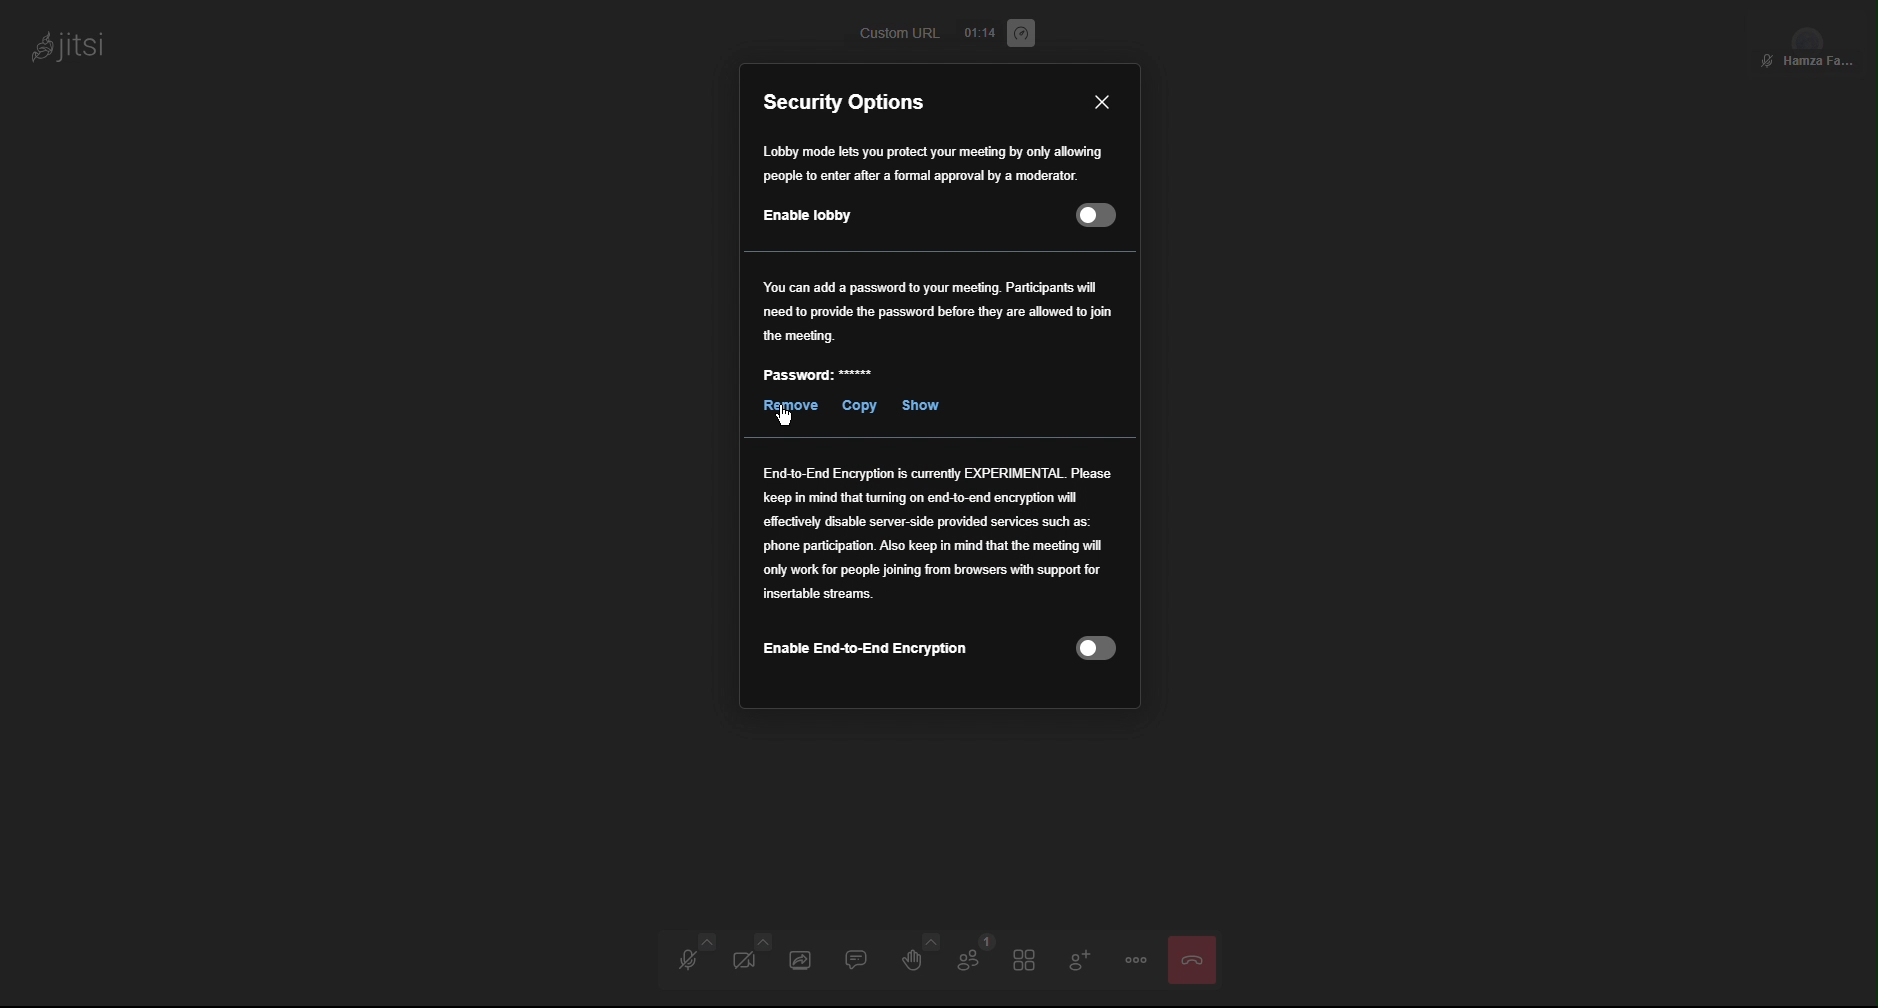  What do you see at coordinates (900, 35) in the screenshot?
I see `Custom URL` at bounding box center [900, 35].